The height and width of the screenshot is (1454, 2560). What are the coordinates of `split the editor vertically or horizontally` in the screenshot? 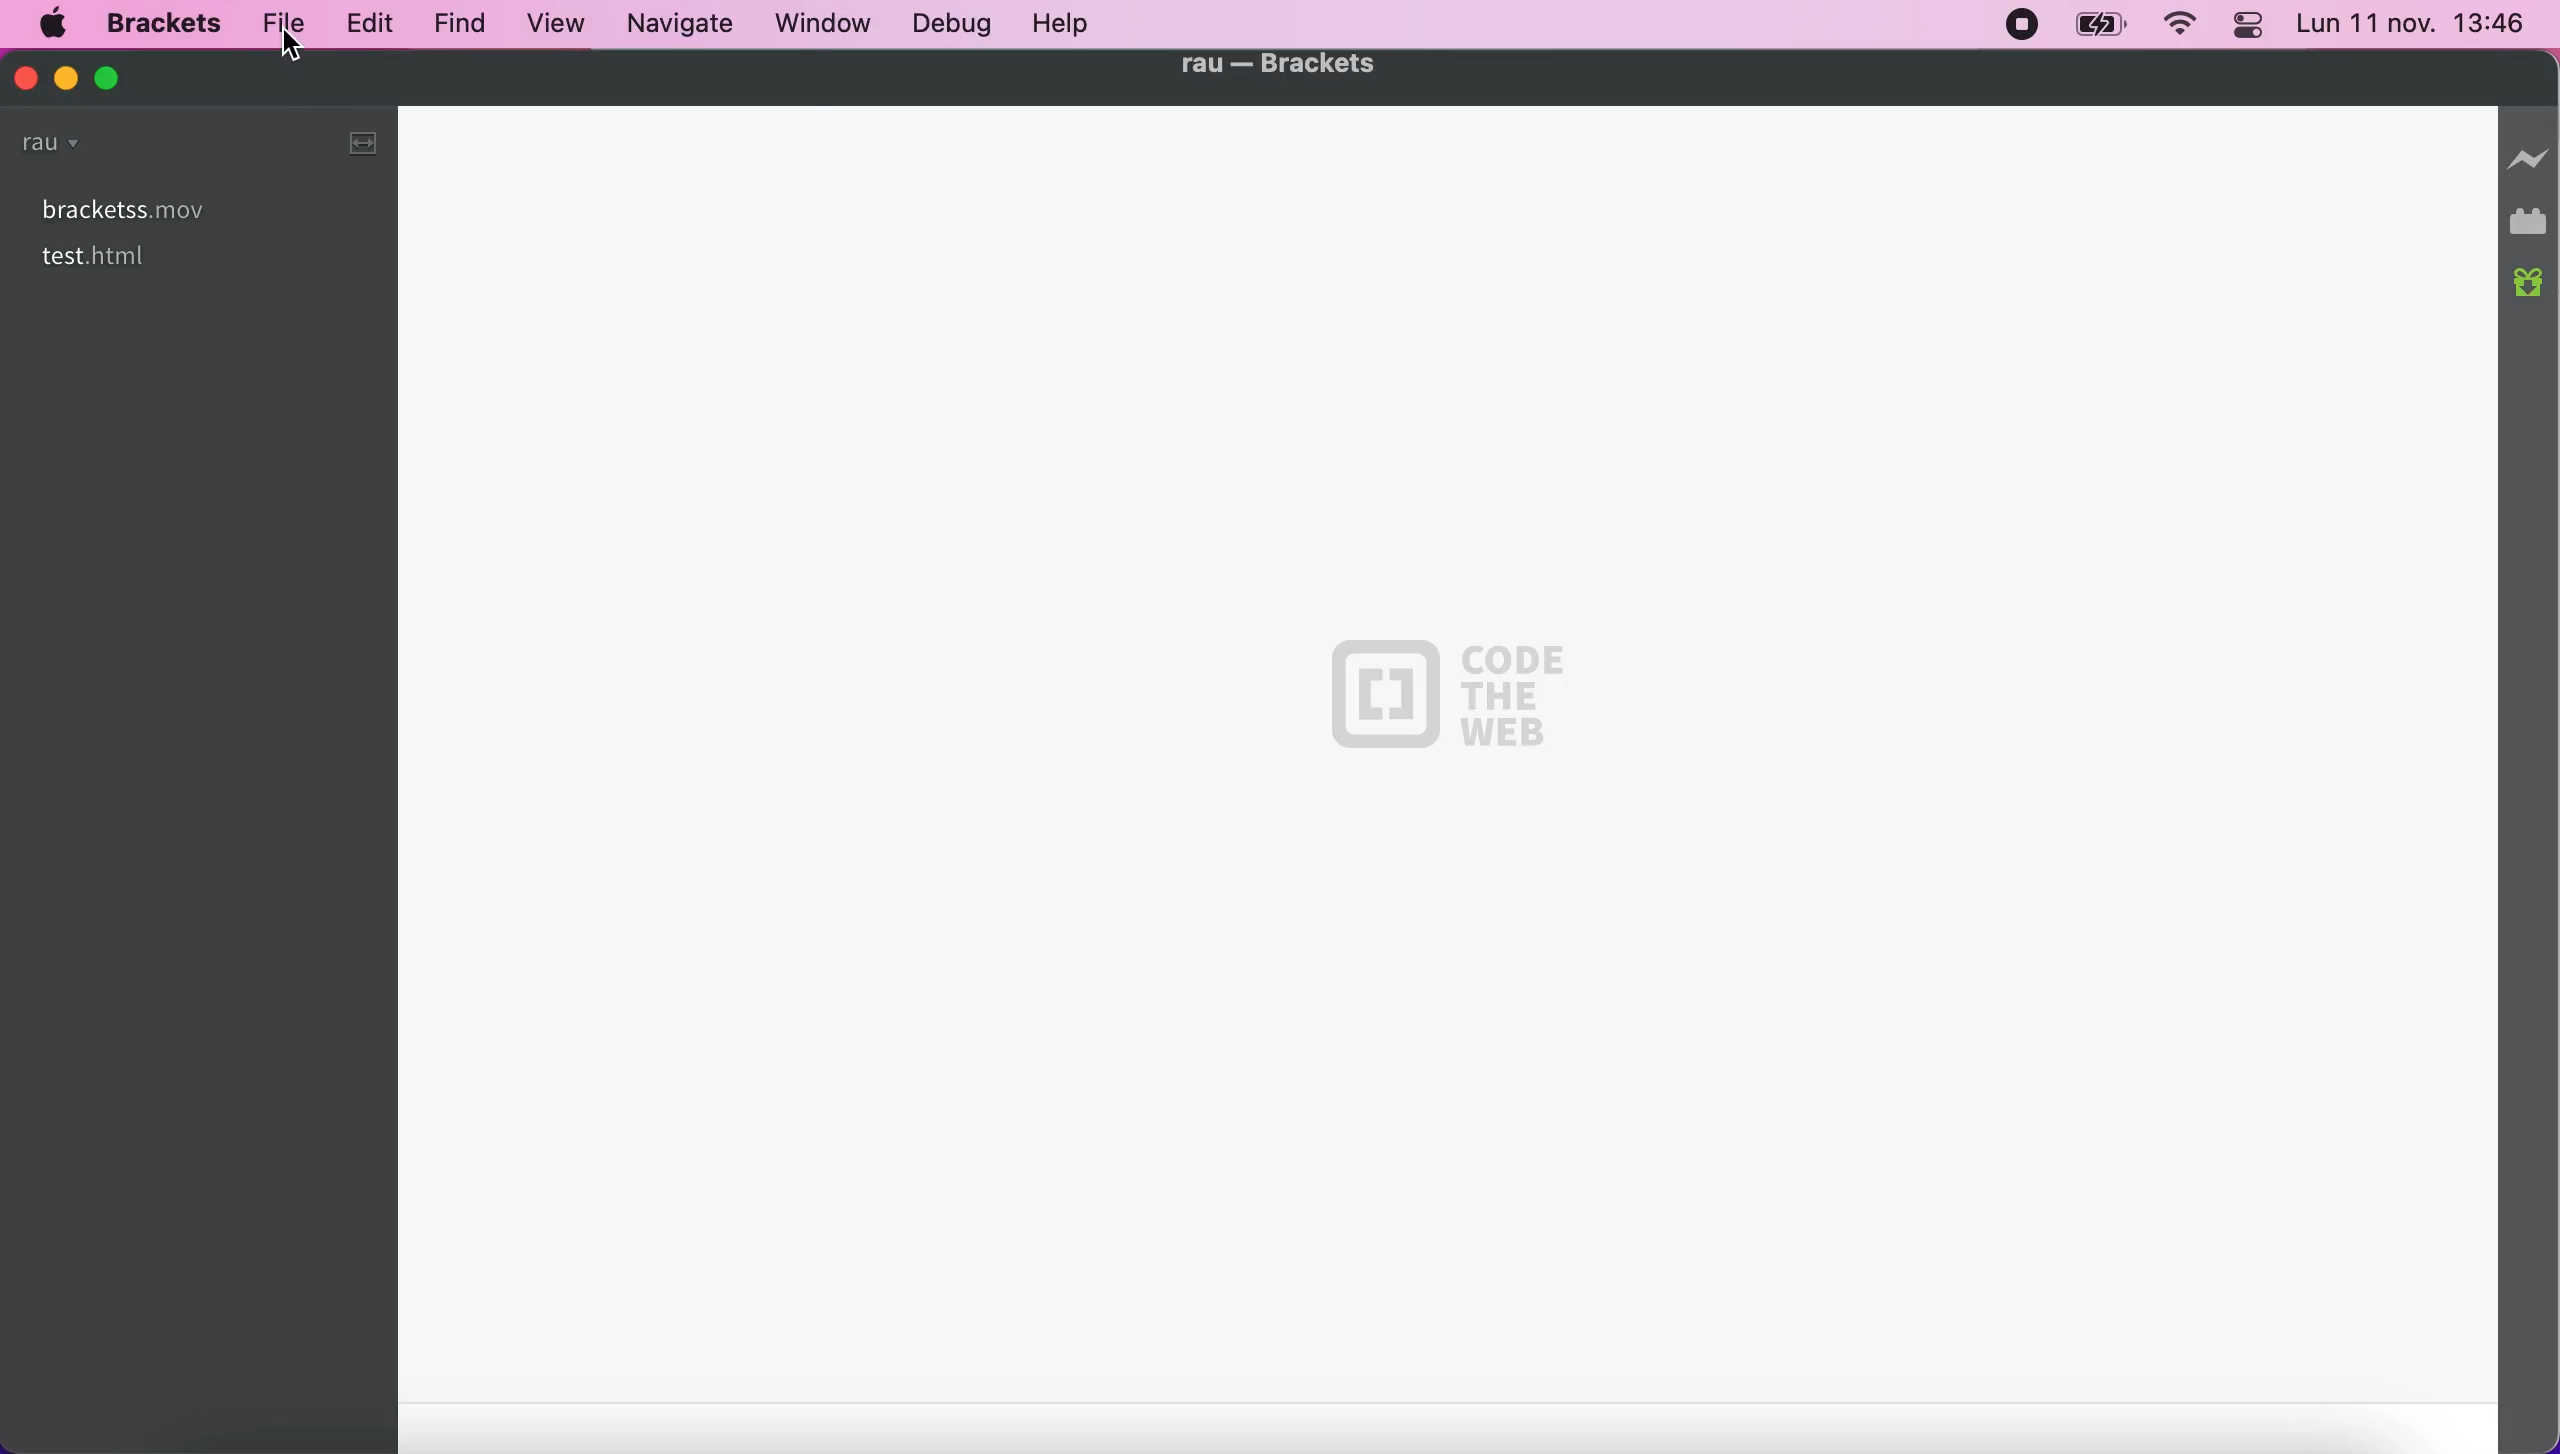 It's located at (352, 142).